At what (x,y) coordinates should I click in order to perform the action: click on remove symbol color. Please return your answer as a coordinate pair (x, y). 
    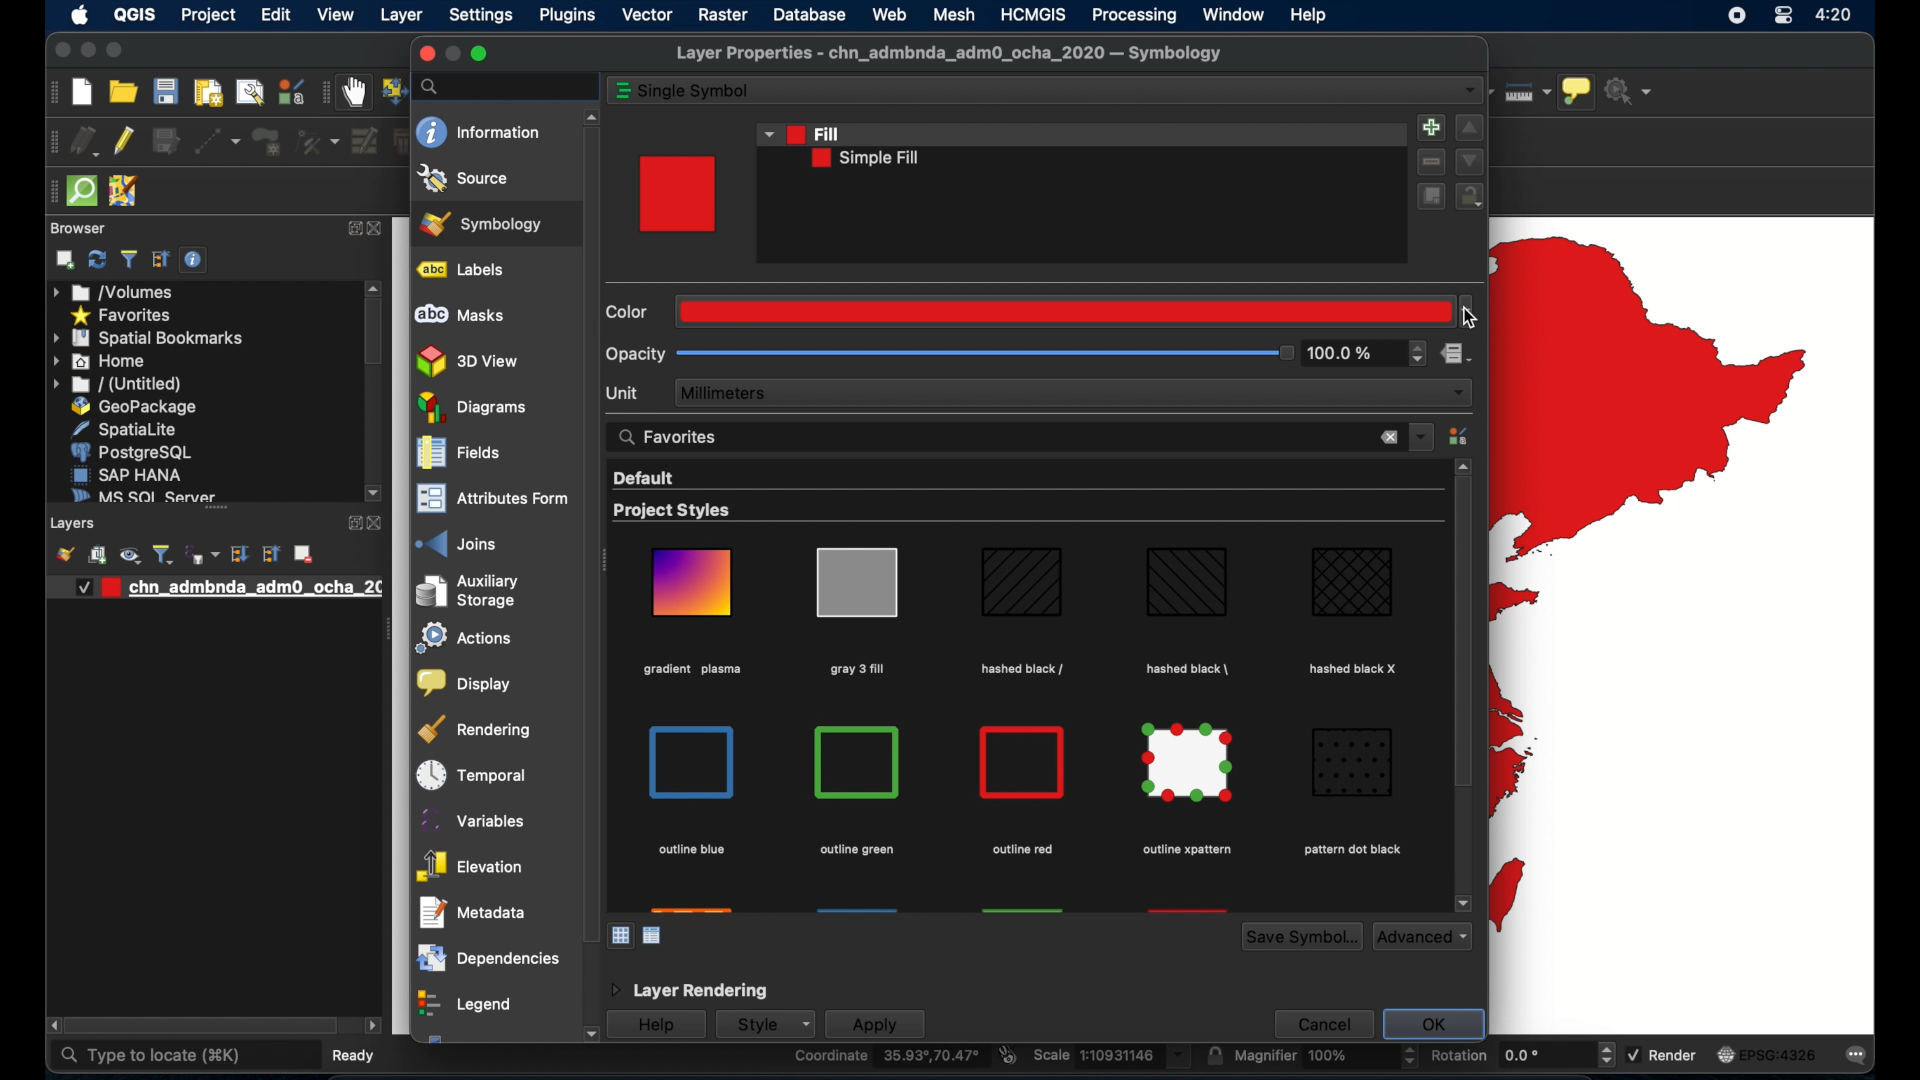
    Looking at the image, I should click on (1433, 162).